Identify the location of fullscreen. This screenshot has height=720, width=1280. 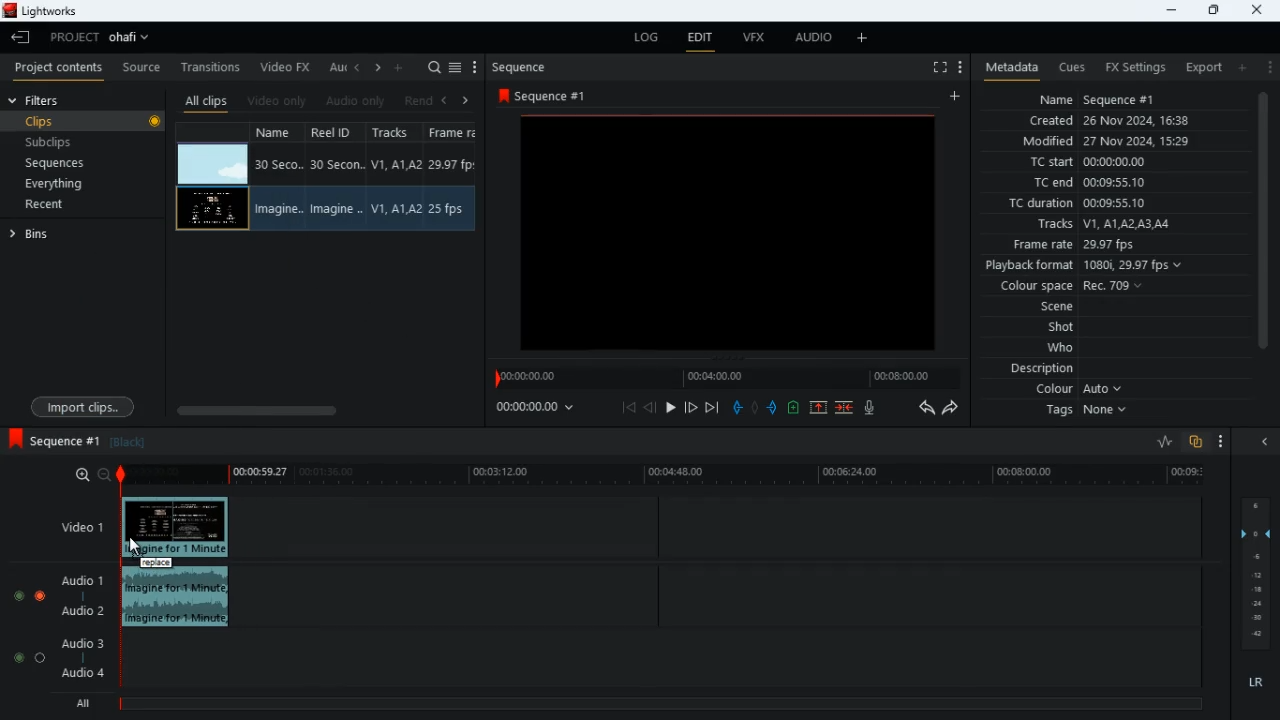
(938, 68).